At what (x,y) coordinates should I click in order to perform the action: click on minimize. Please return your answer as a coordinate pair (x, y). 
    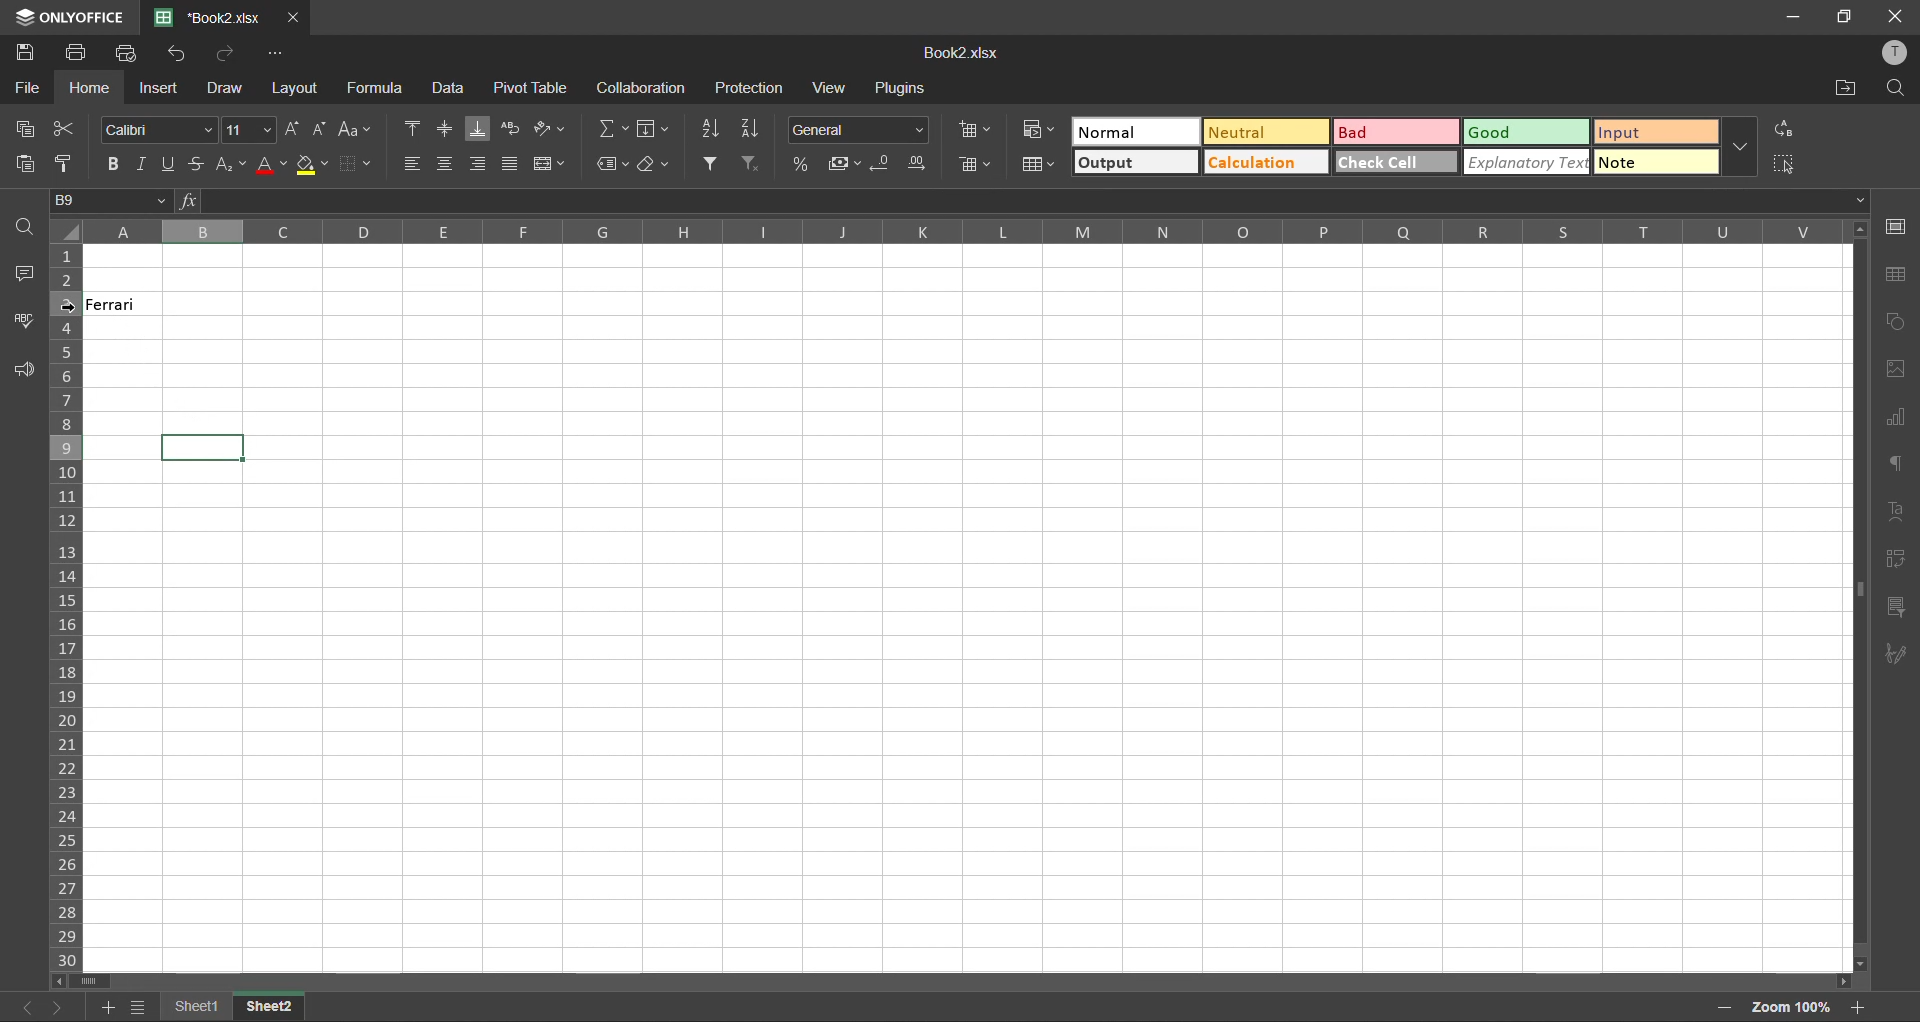
    Looking at the image, I should click on (1791, 16).